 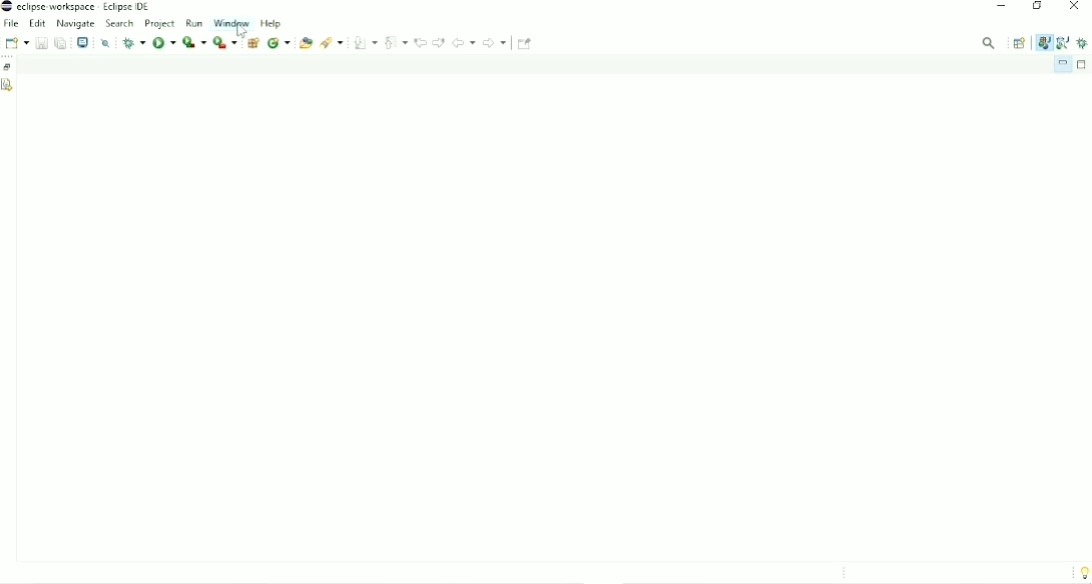 What do you see at coordinates (420, 42) in the screenshot?
I see `Previous edit location` at bounding box center [420, 42].